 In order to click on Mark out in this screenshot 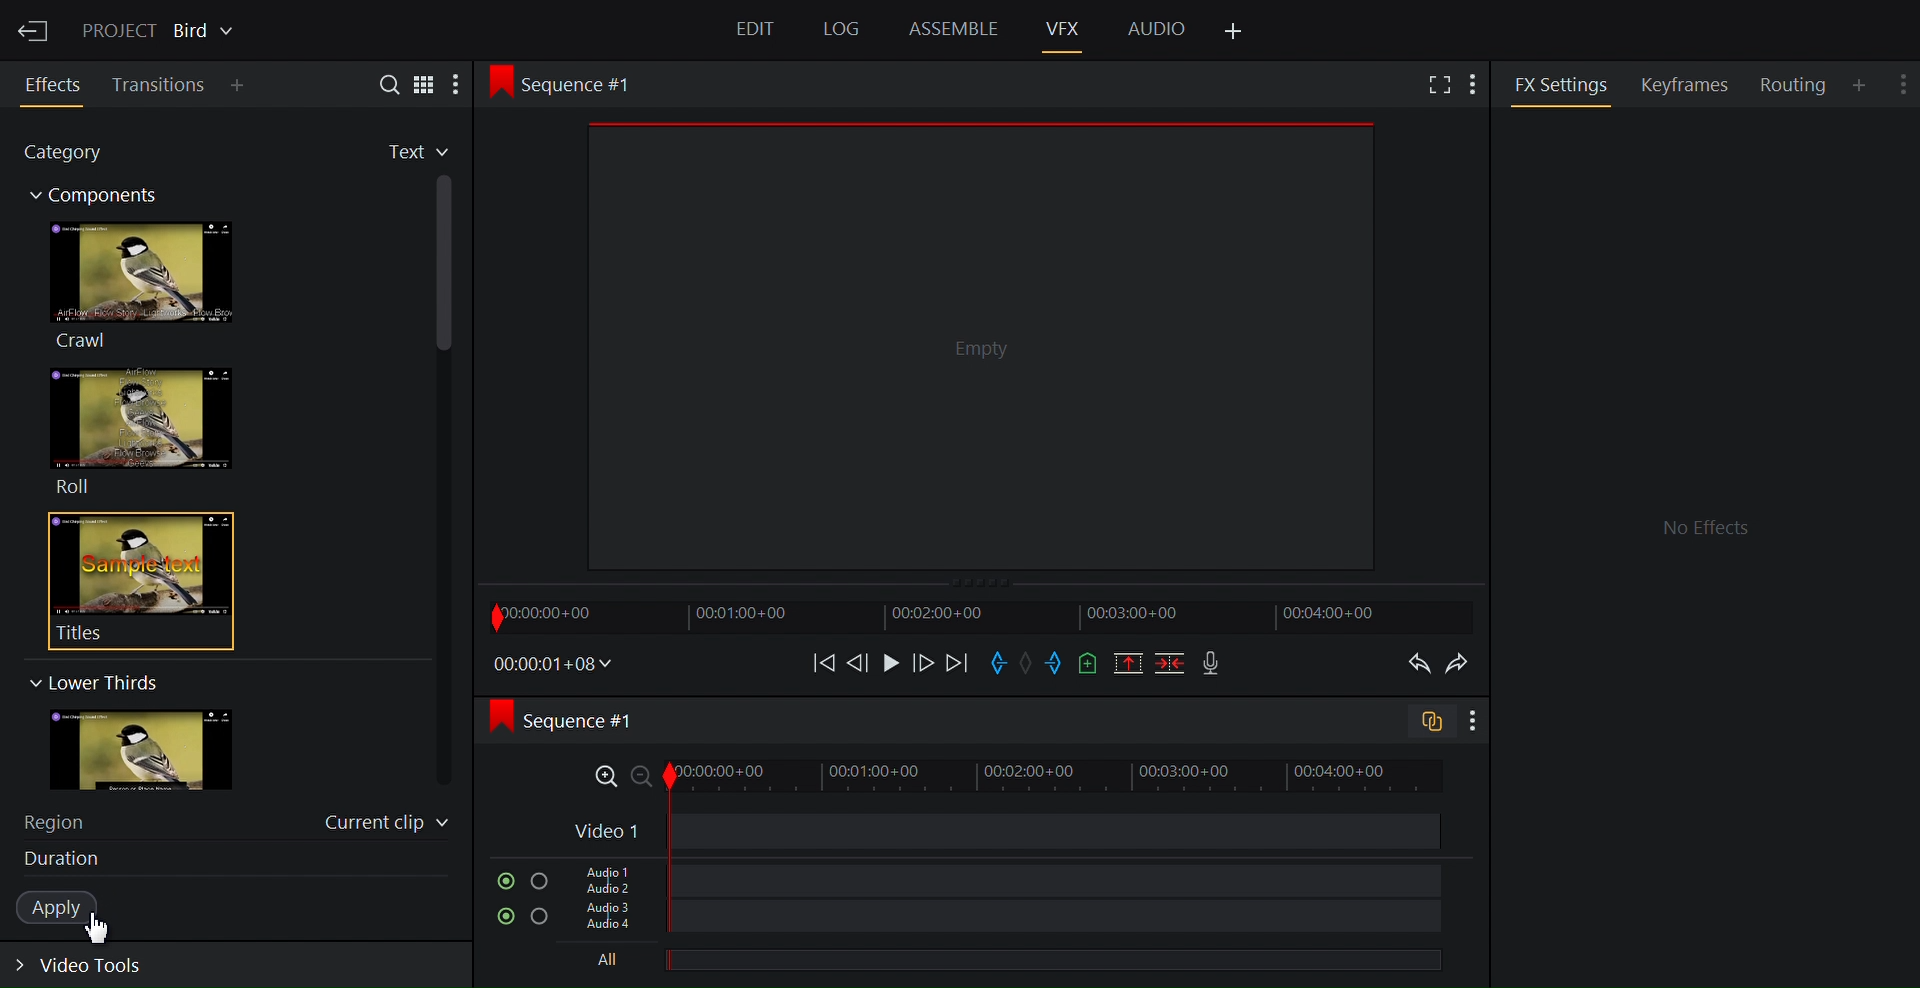, I will do `click(1055, 664)`.